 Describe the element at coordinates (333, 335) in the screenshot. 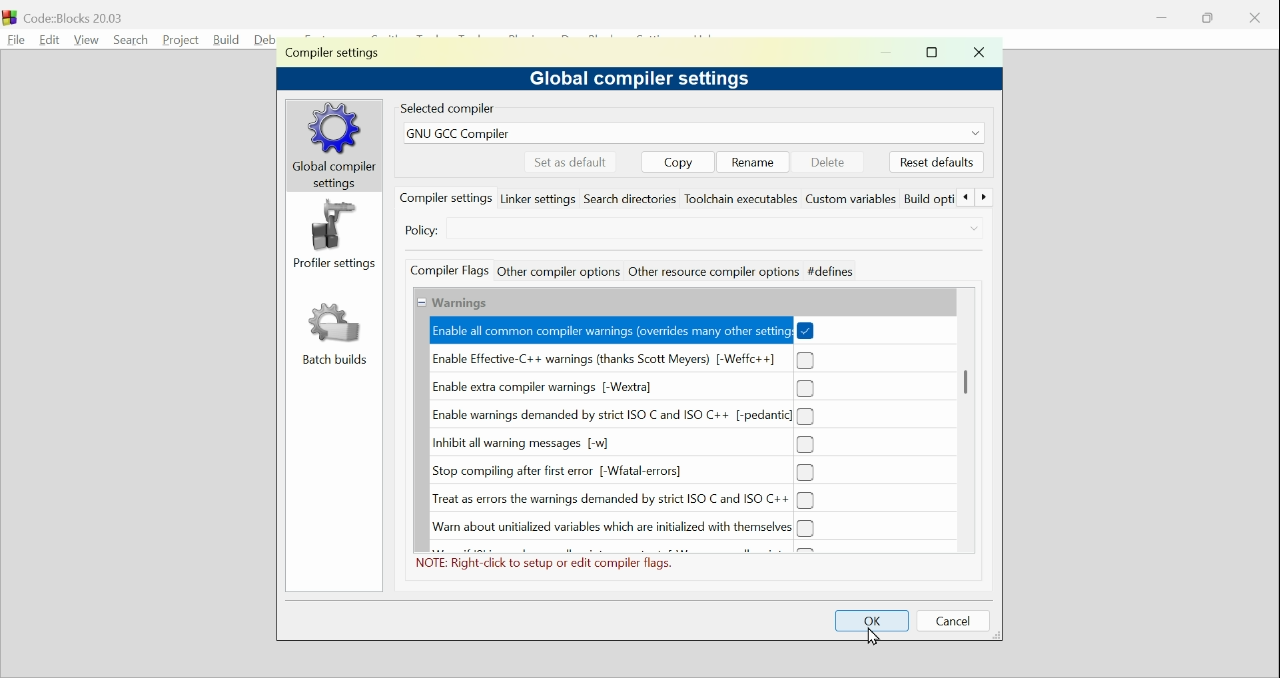

I see `Batch build` at that location.